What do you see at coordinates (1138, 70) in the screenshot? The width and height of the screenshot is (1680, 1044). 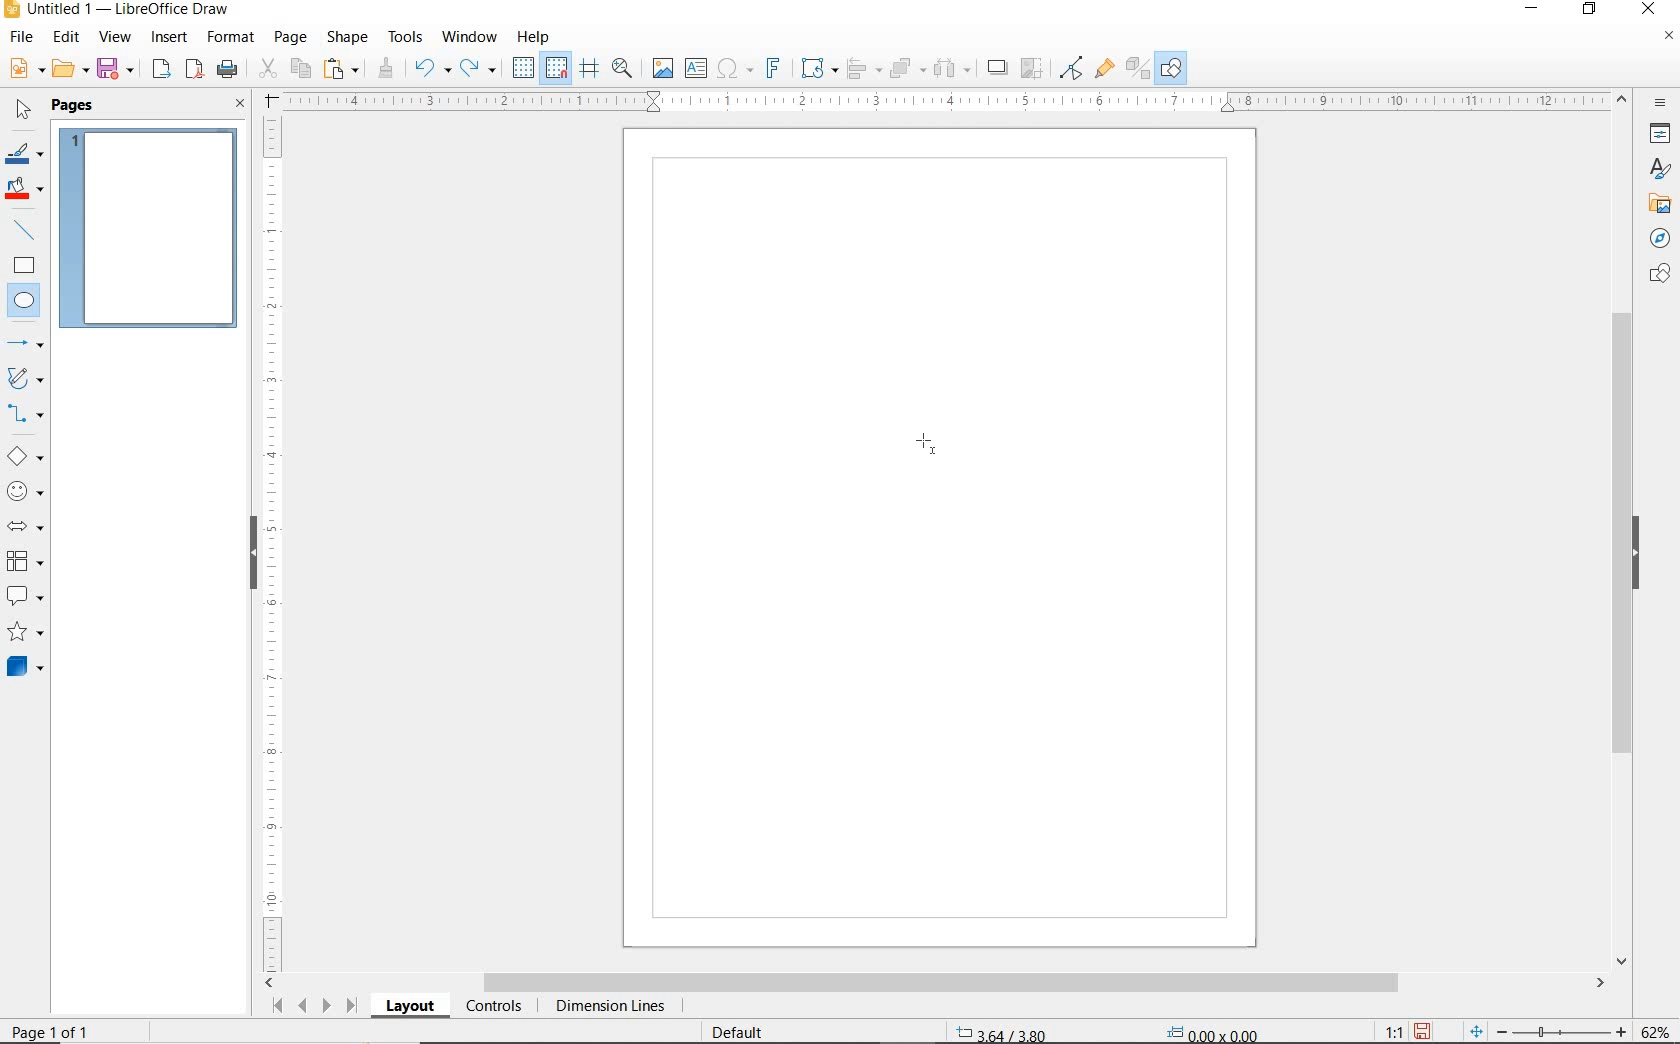 I see `TOGGLE EXTRUSION` at bounding box center [1138, 70].